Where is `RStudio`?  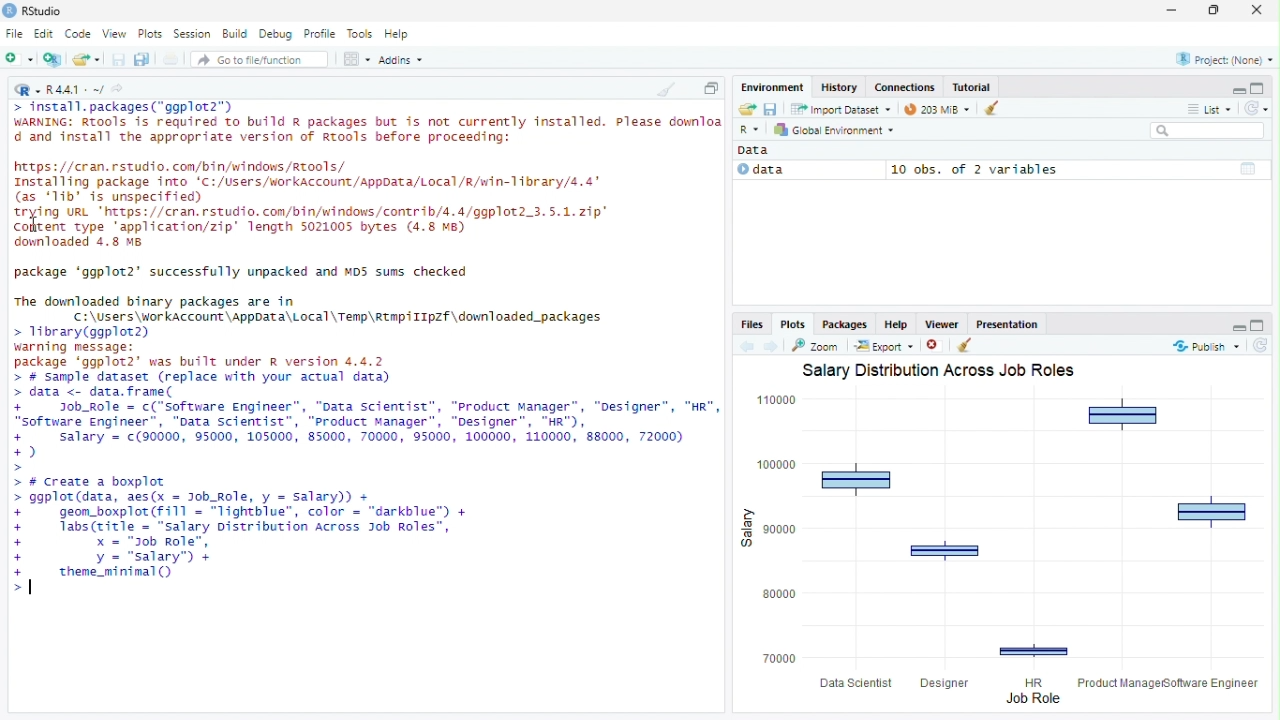
RStudio is located at coordinates (44, 9).